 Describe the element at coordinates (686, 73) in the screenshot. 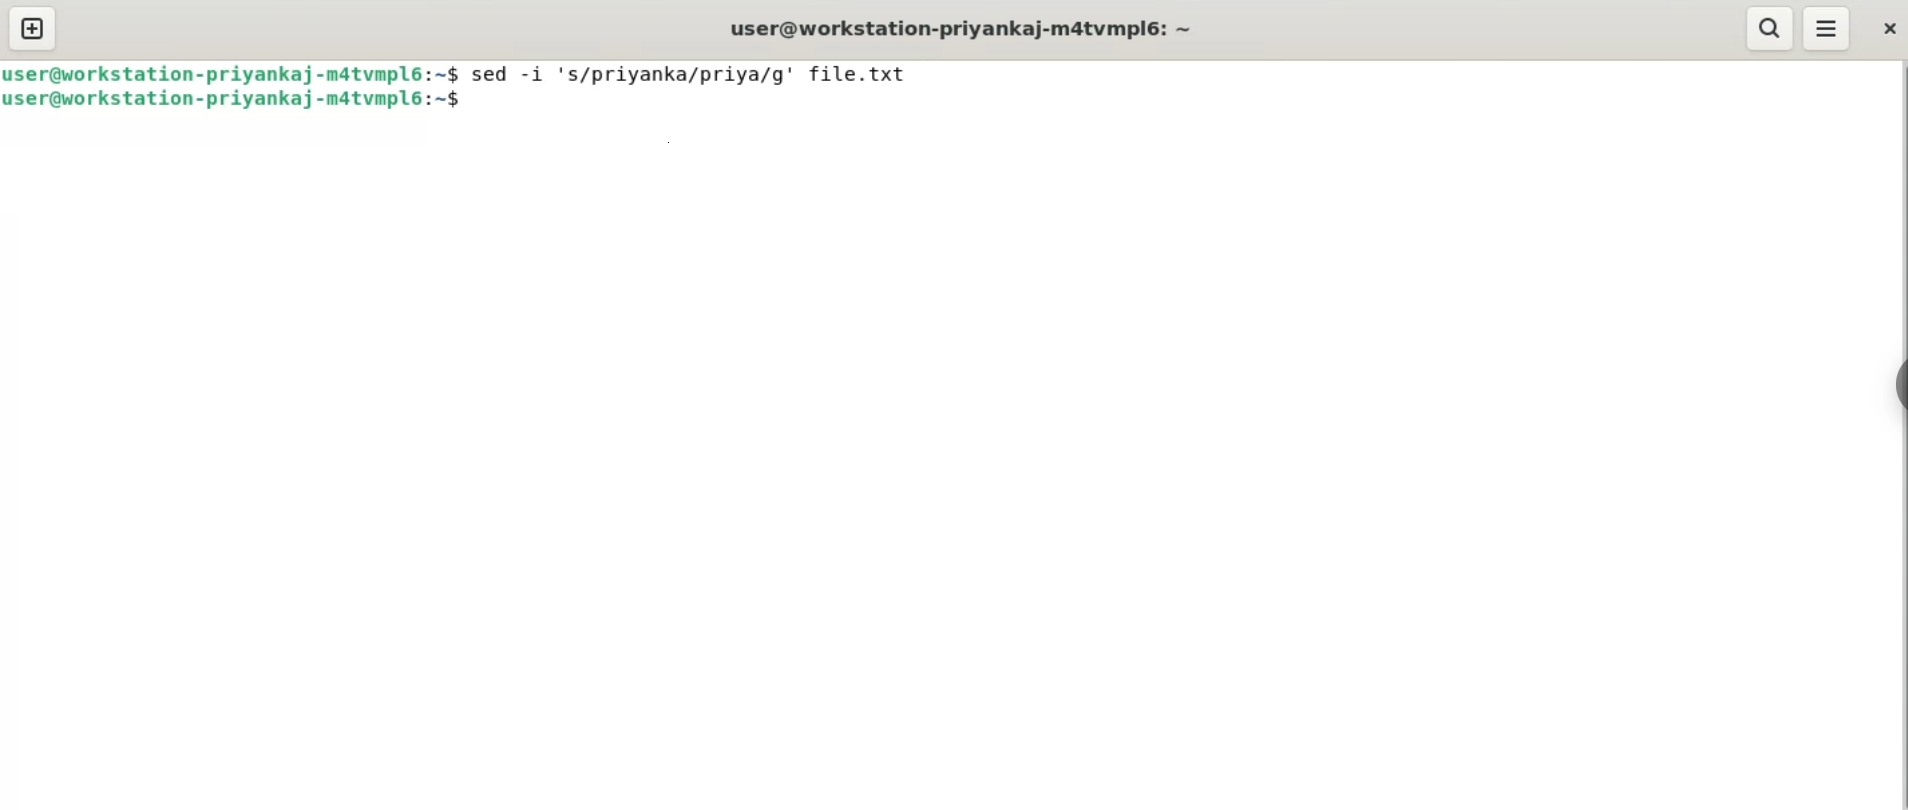

I see `sed -i 's/priyanka/priya/g' file.txt` at that location.